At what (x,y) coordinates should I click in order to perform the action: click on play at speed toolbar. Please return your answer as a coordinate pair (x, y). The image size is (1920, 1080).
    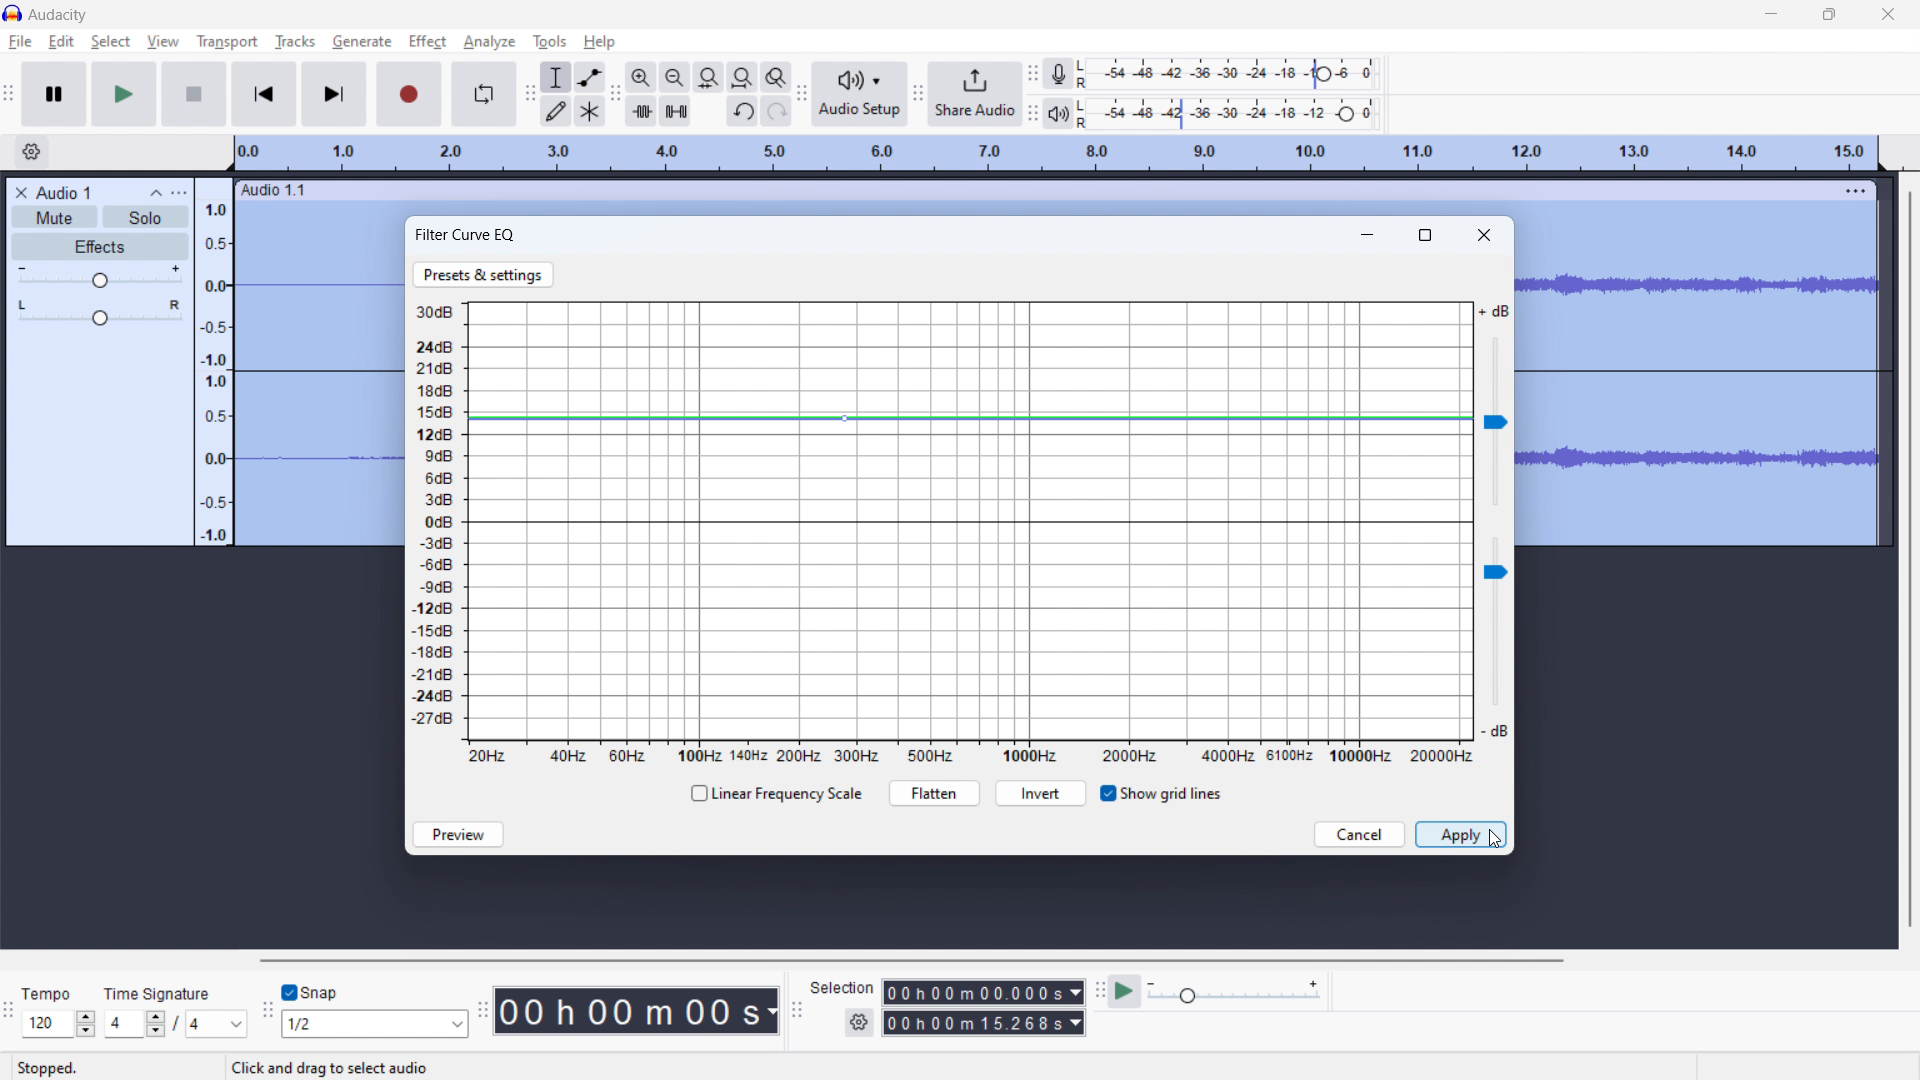
    Looking at the image, I should click on (1099, 991).